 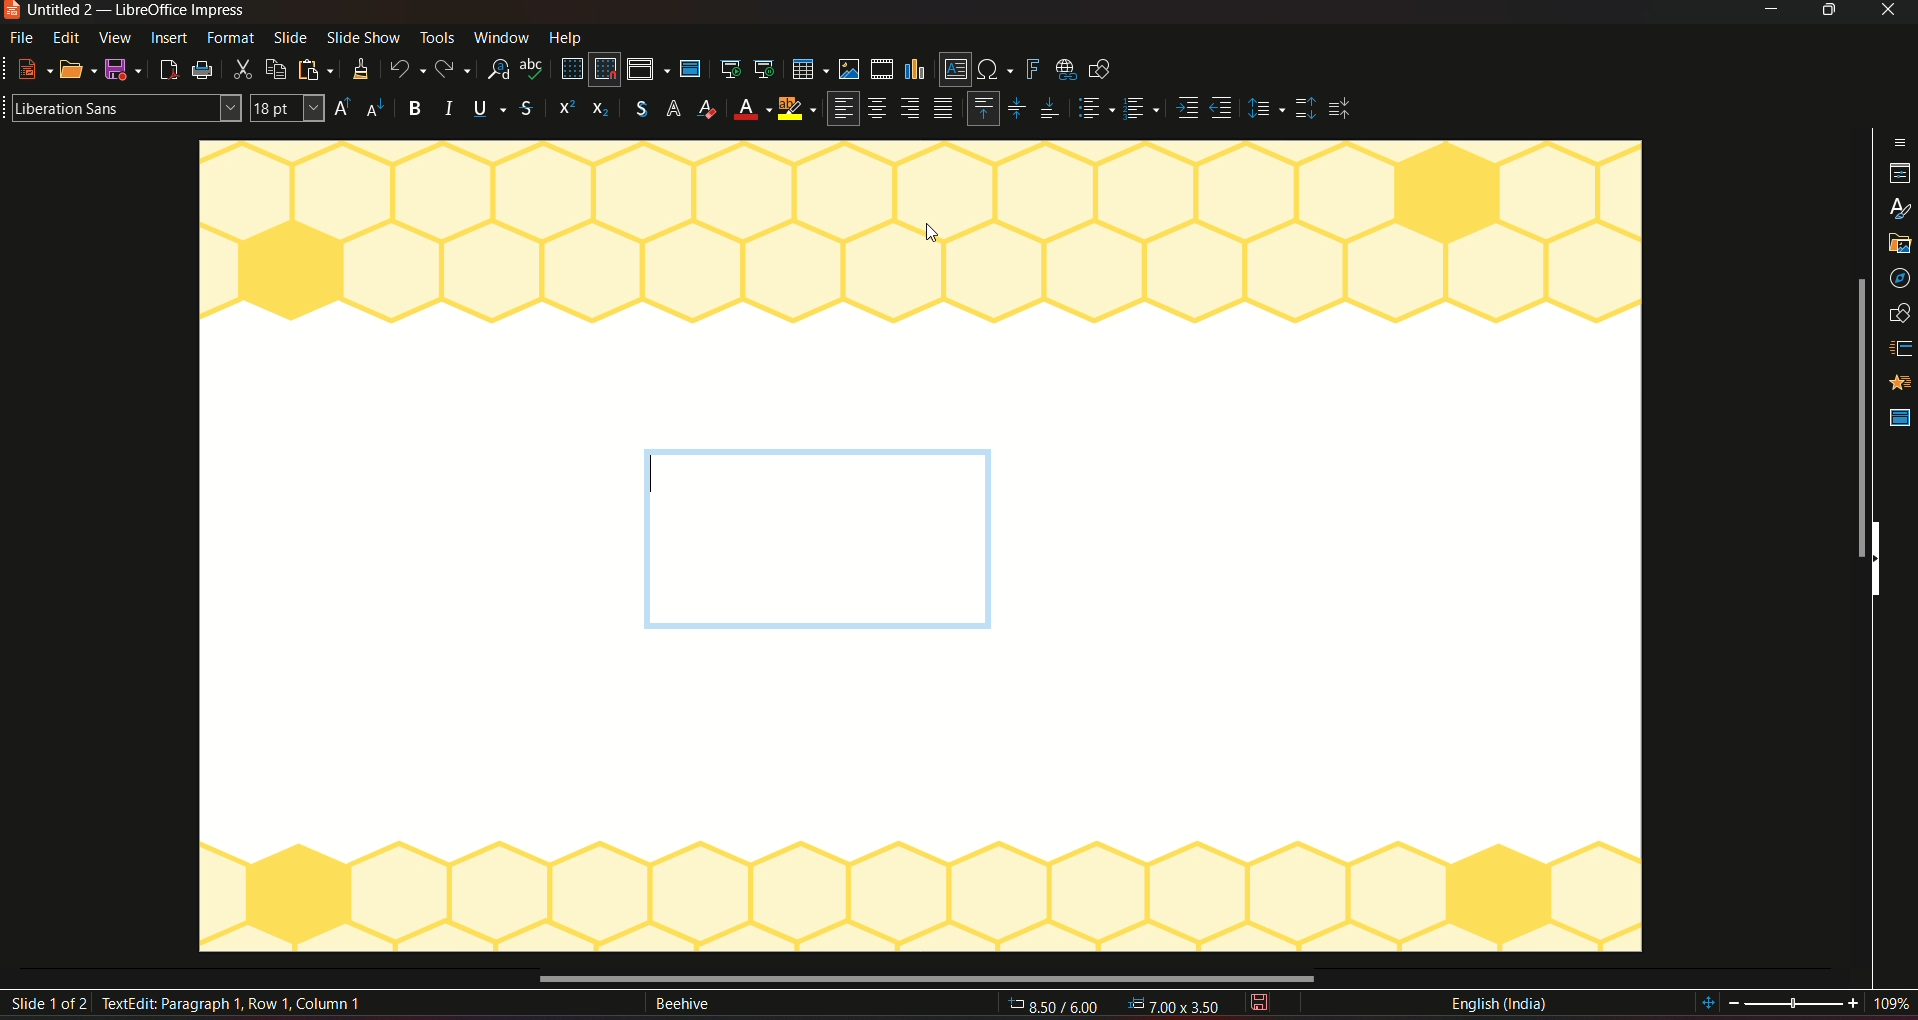 I want to click on font styles, so click(x=674, y=110).